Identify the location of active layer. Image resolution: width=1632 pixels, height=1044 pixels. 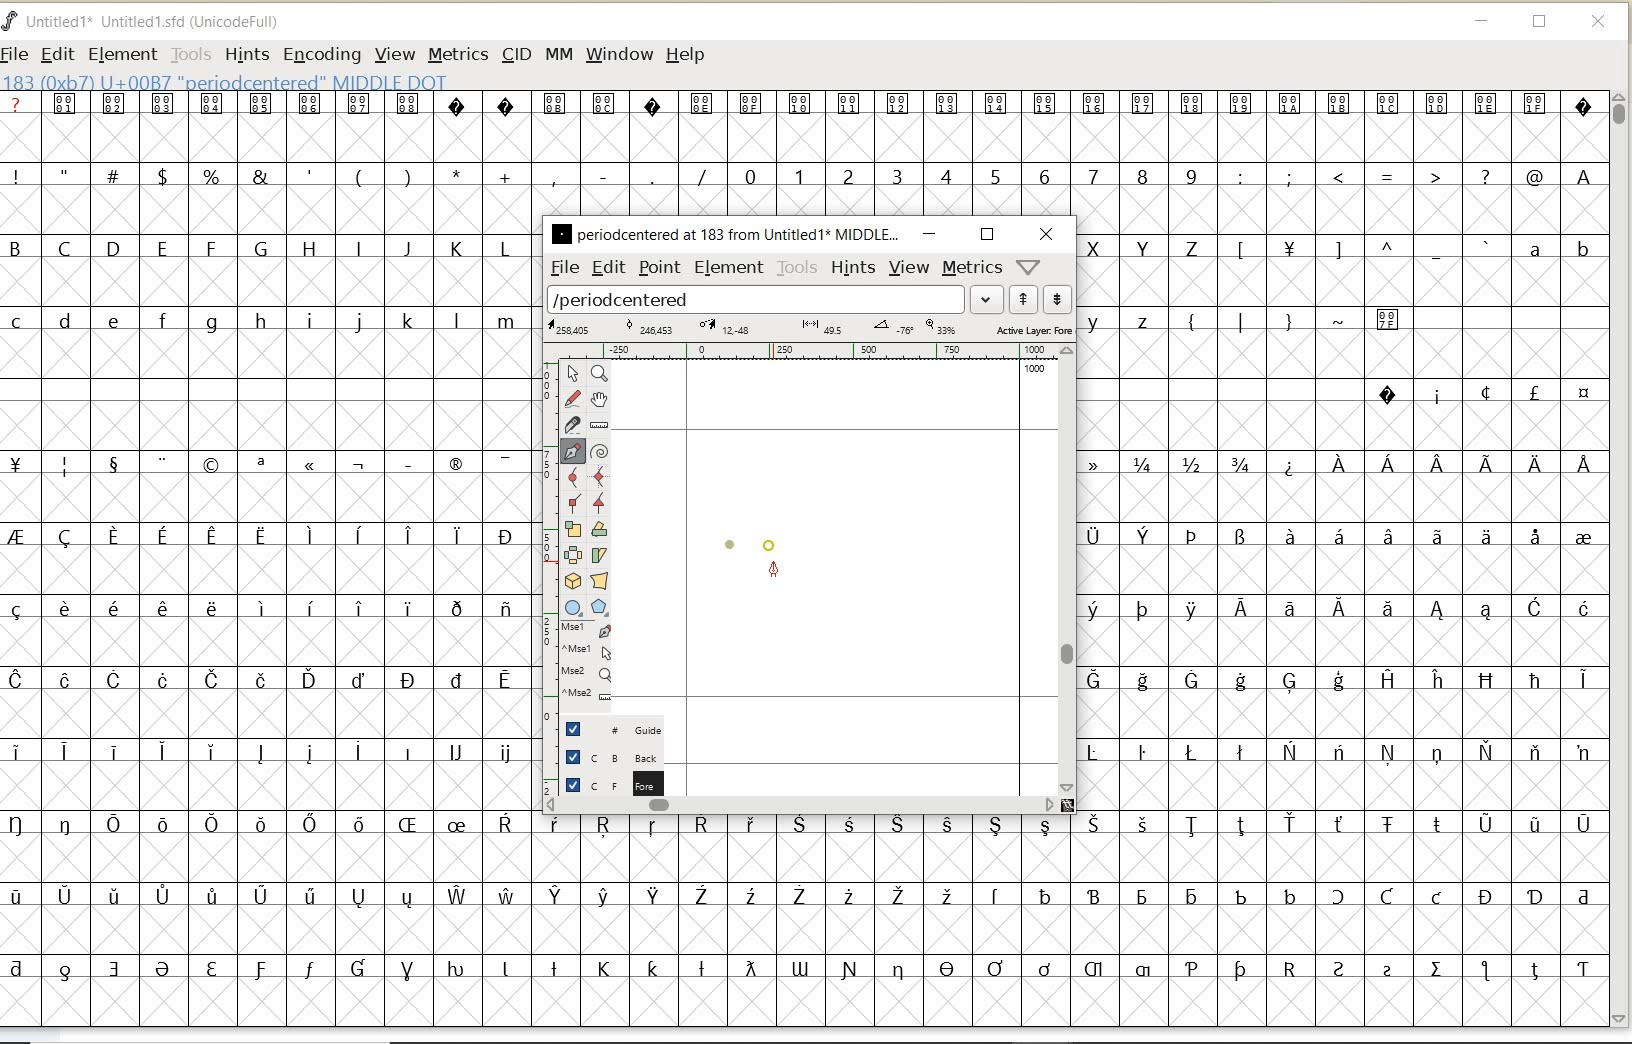
(808, 329).